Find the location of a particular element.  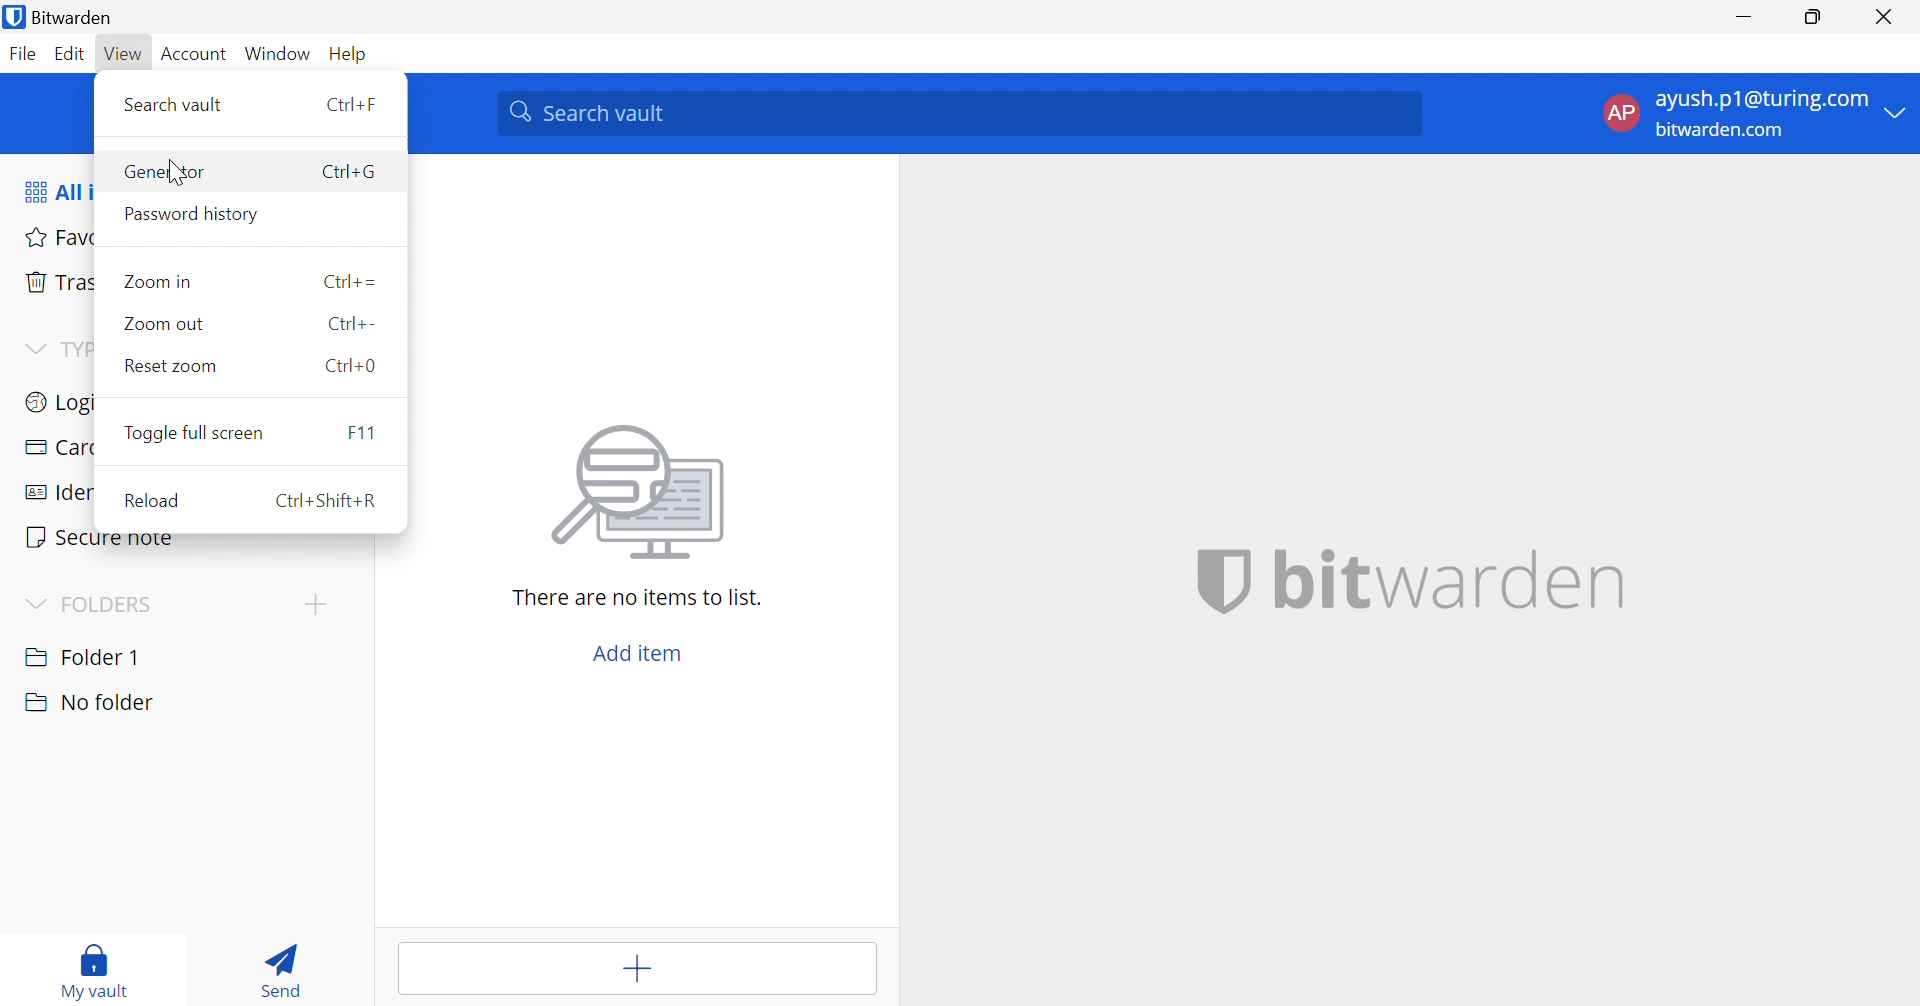

Ctrl+Shift+R is located at coordinates (331, 500).